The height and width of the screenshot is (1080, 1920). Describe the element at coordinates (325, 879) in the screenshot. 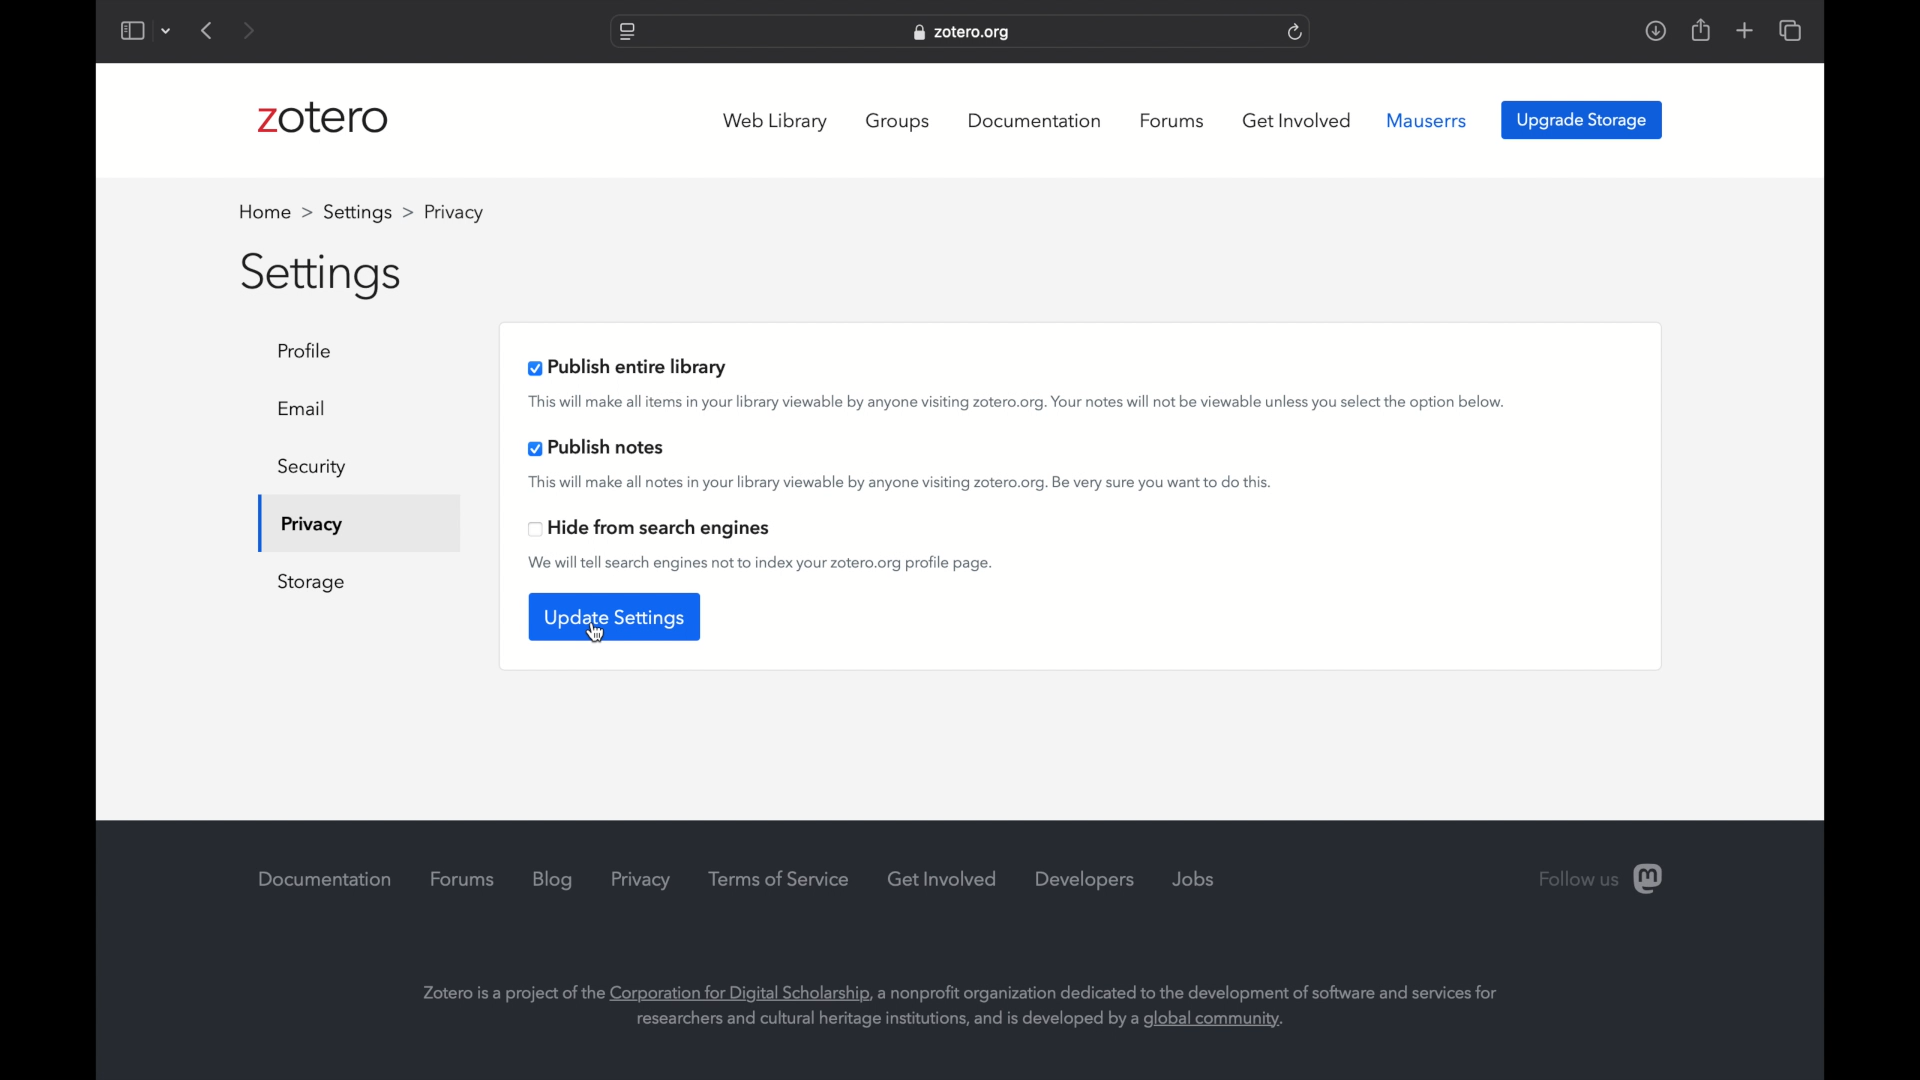

I see `documentation` at that location.